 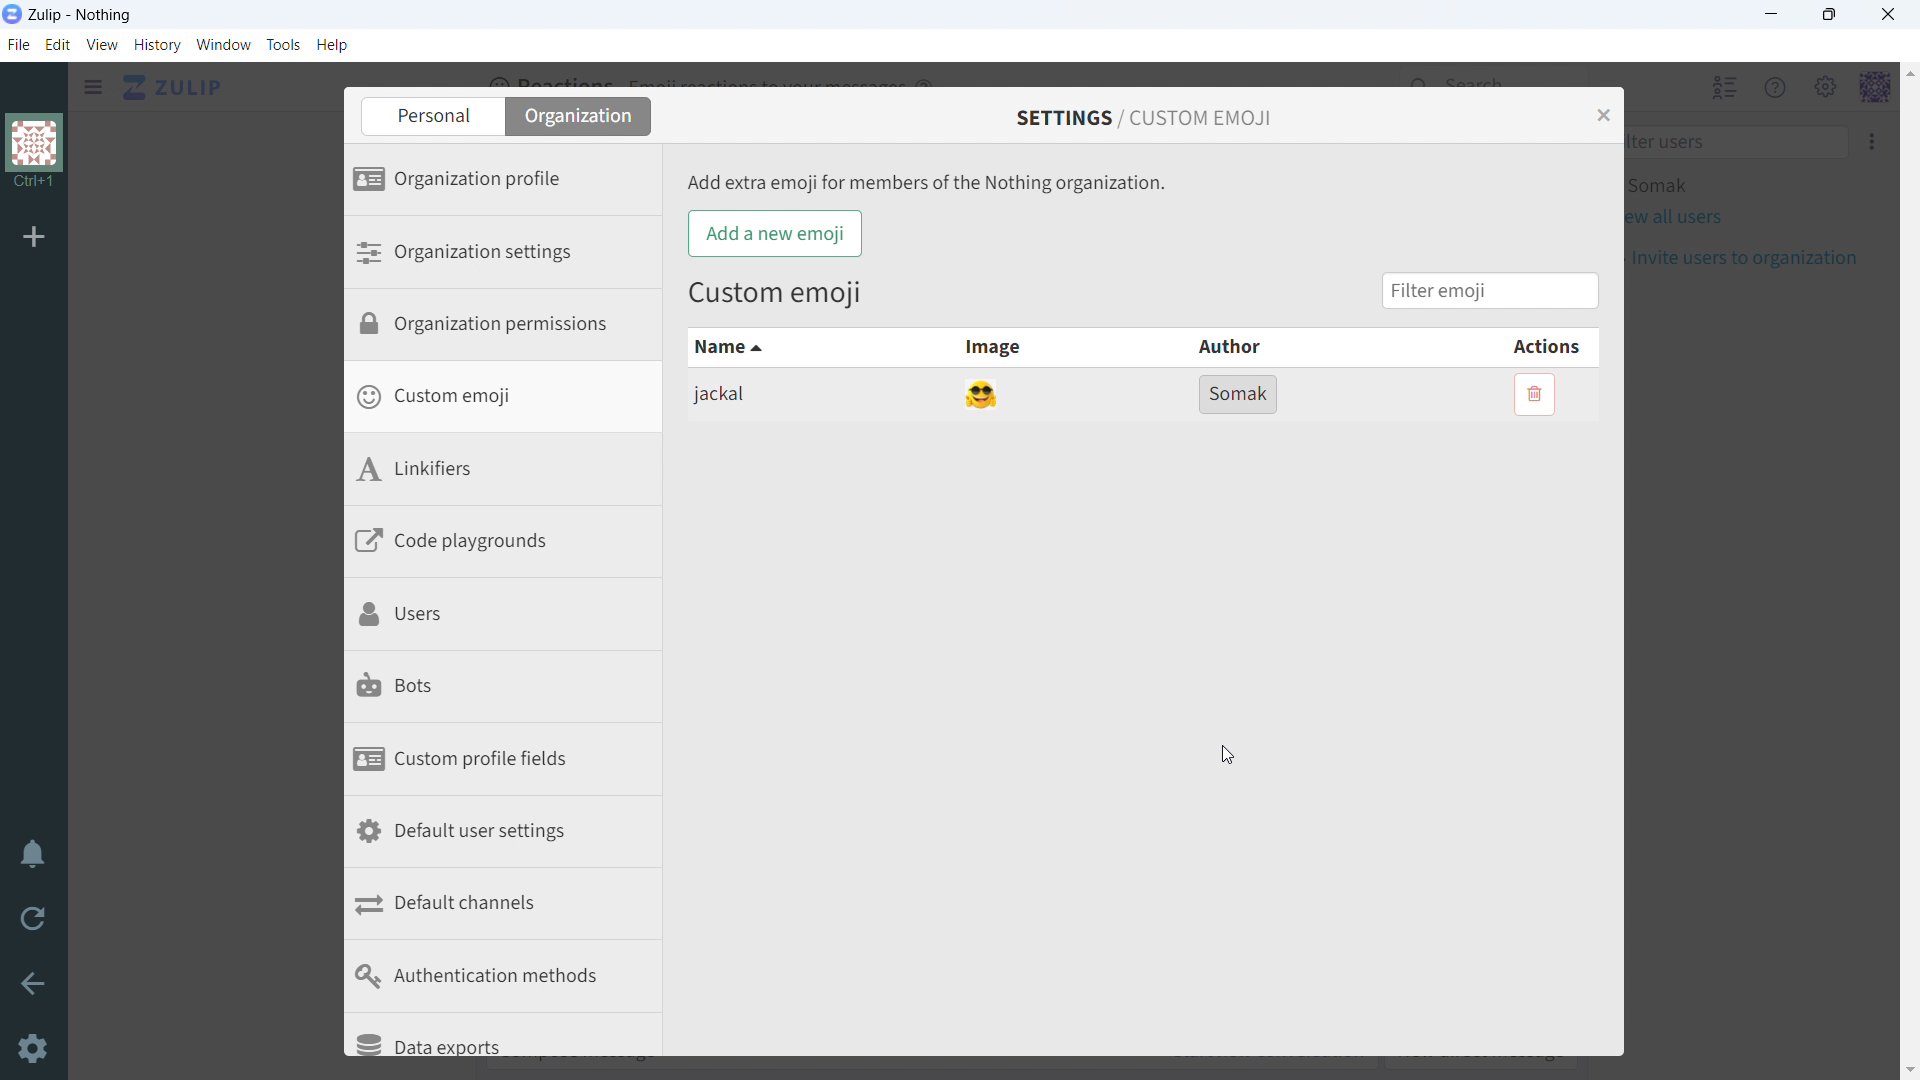 What do you see at coordinates (35, 238) in the screenshot?
I see `add organization` at bounding box center [35, 238].